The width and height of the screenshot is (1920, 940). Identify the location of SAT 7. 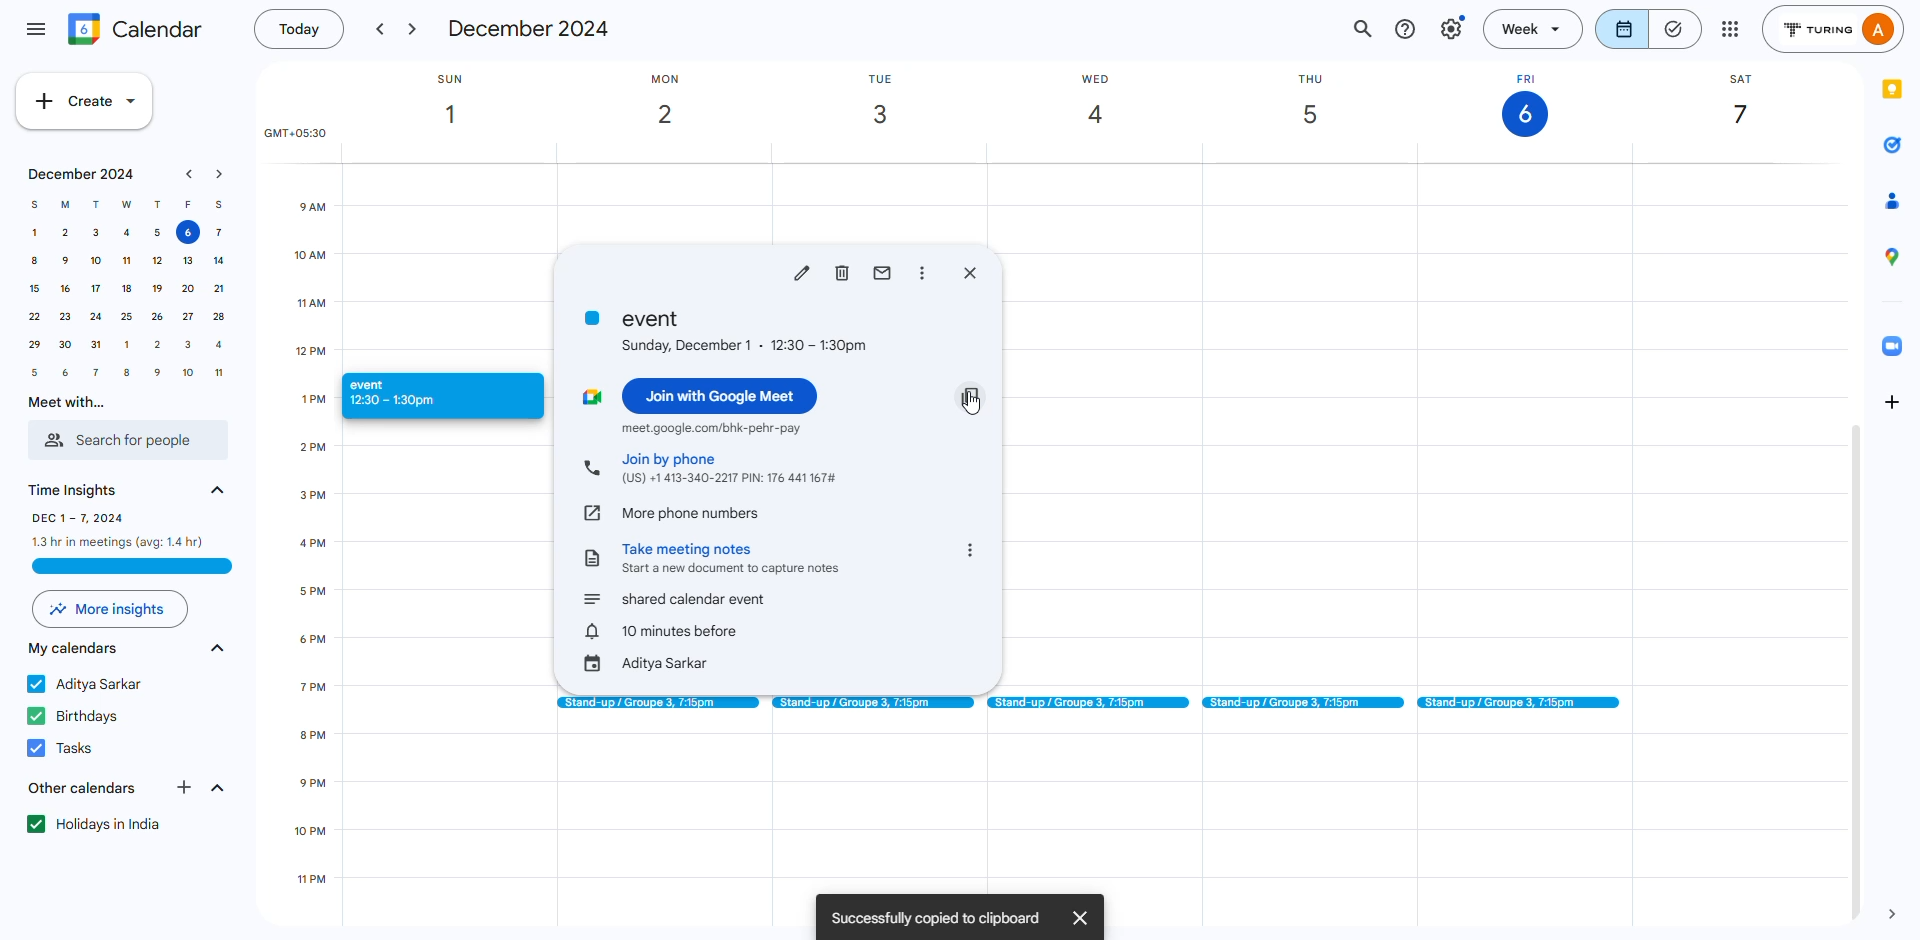
(1741, 105).